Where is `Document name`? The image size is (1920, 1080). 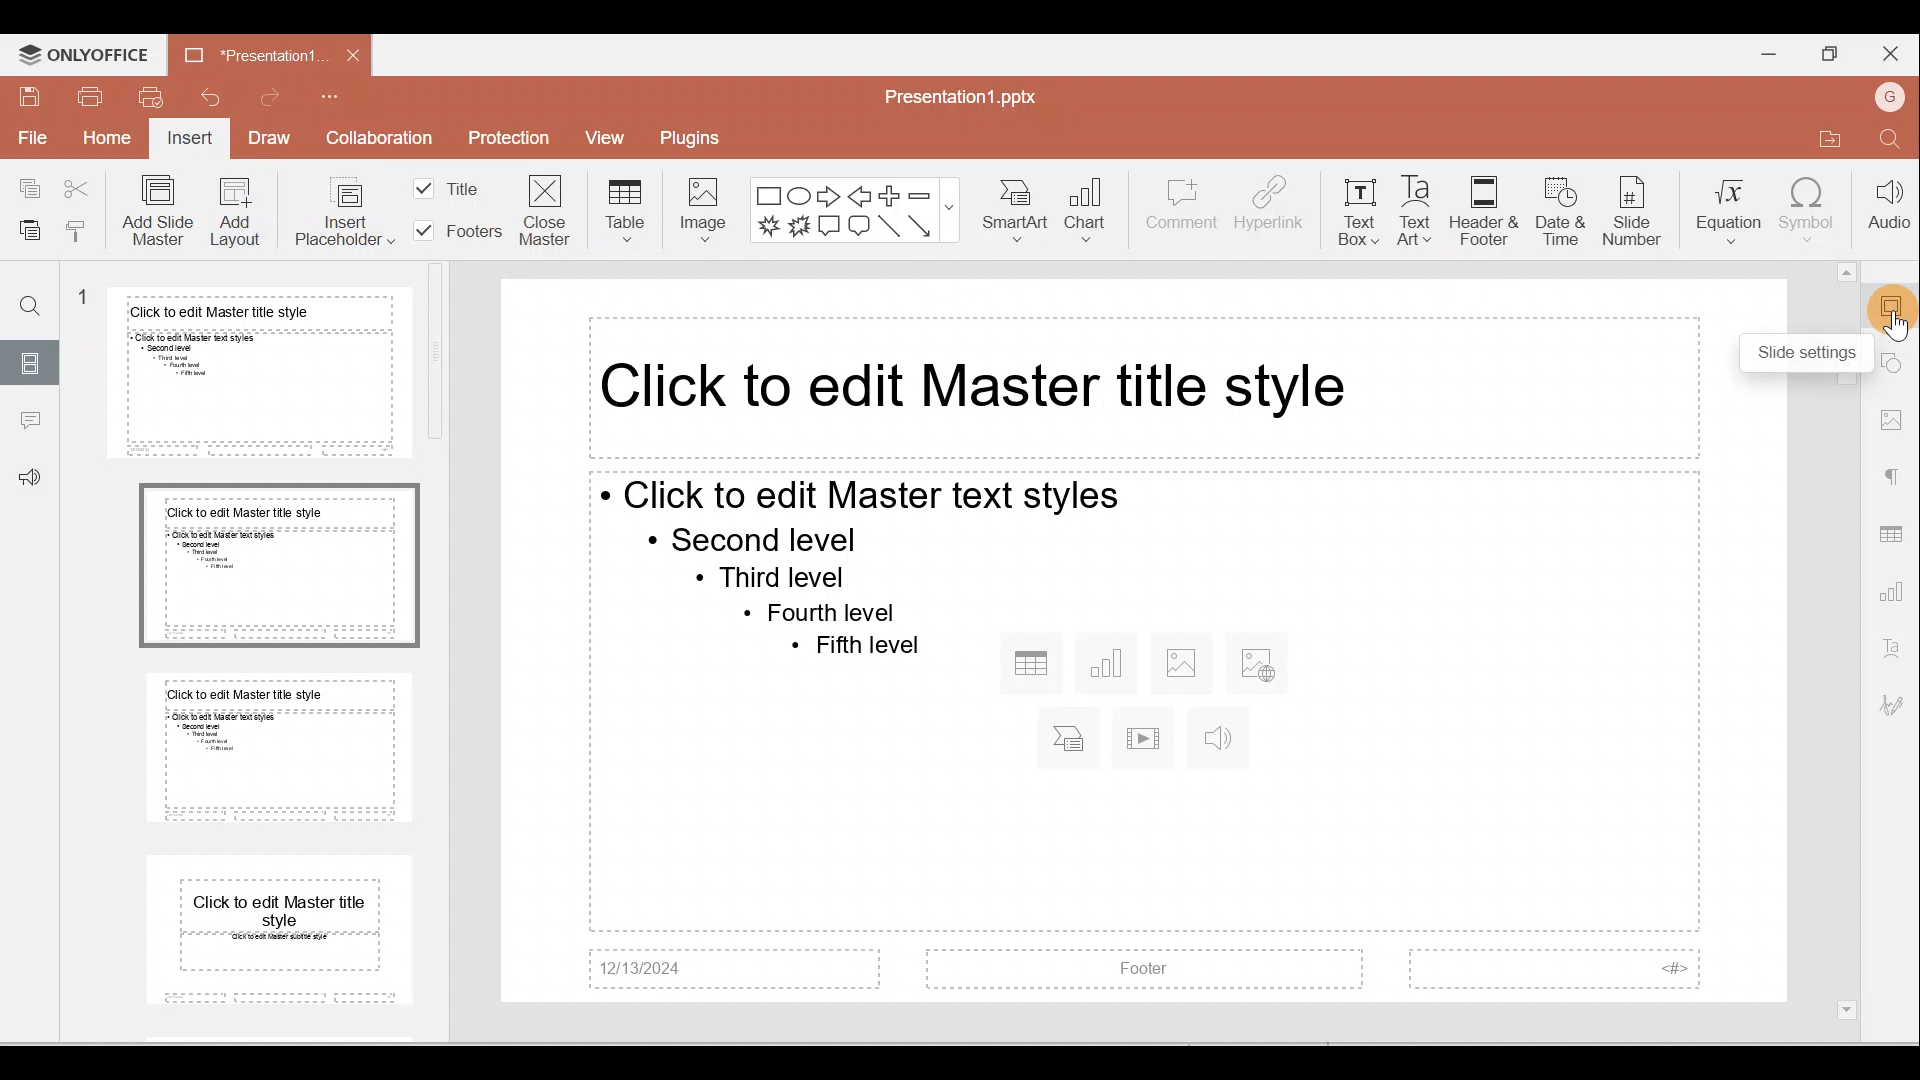
Document name is located at coordinates (247, 52).